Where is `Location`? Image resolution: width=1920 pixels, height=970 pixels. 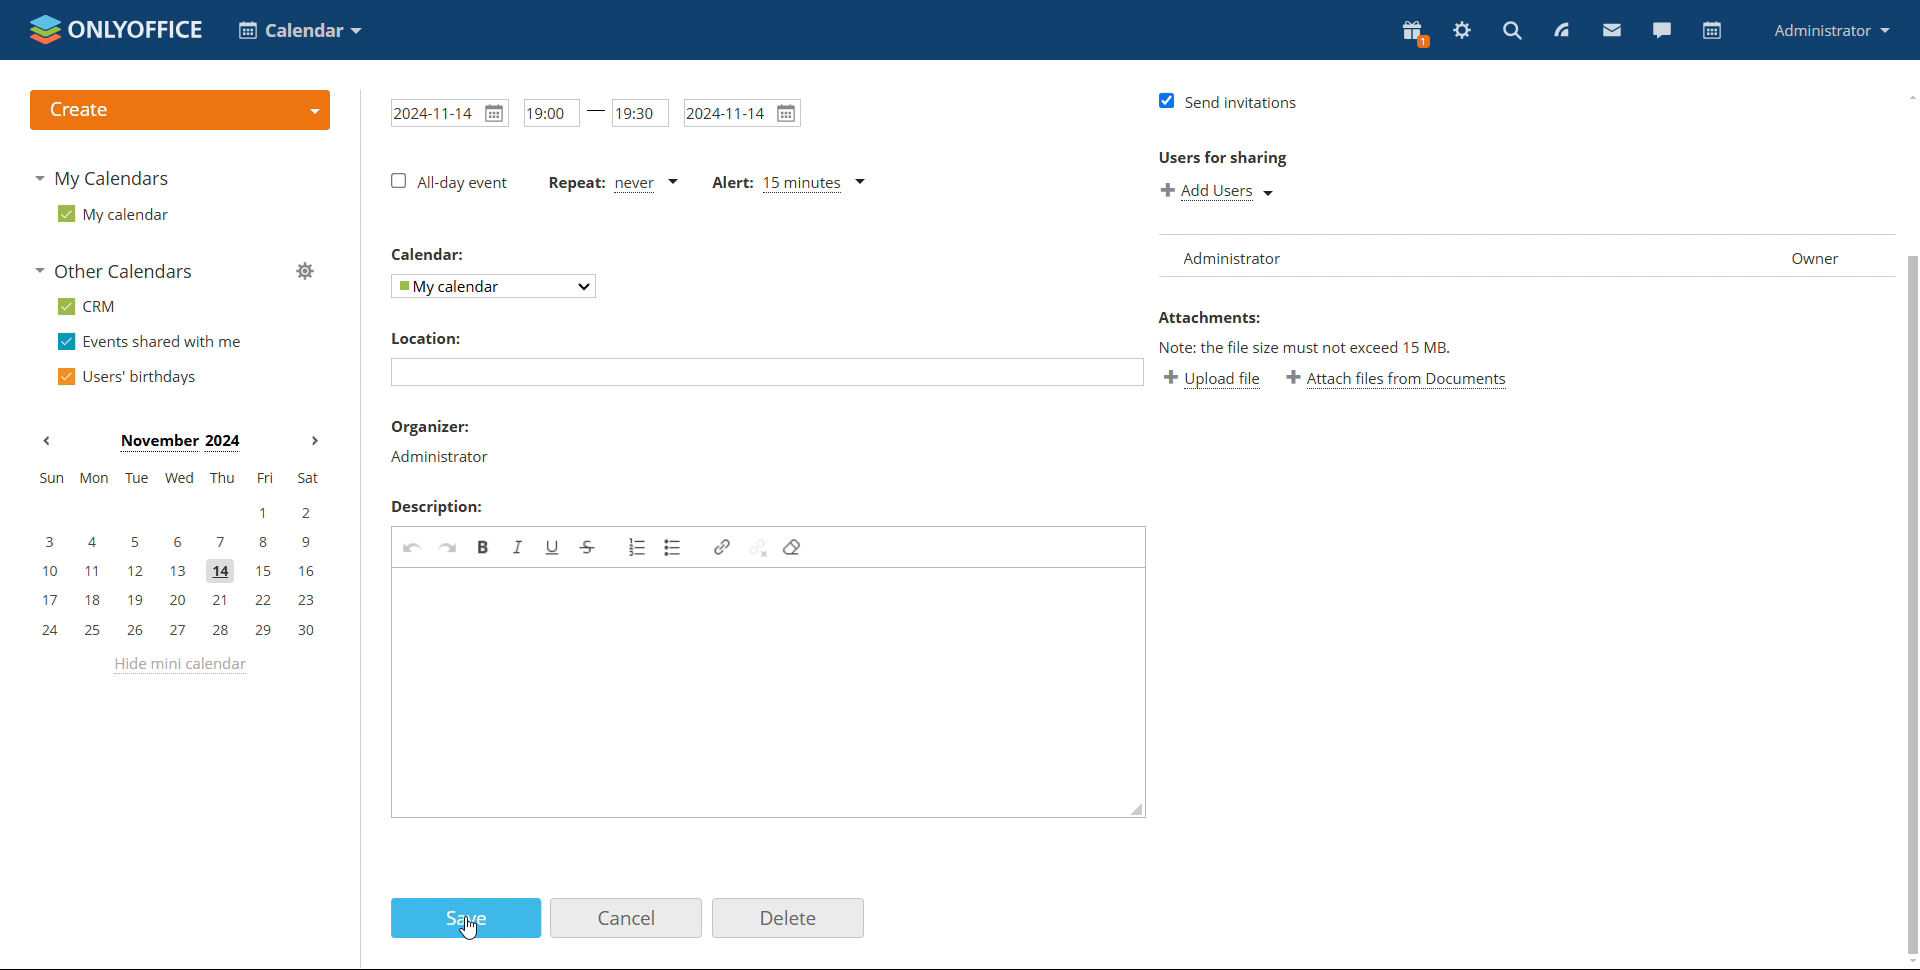 Location is located at coordinates (429, 338).